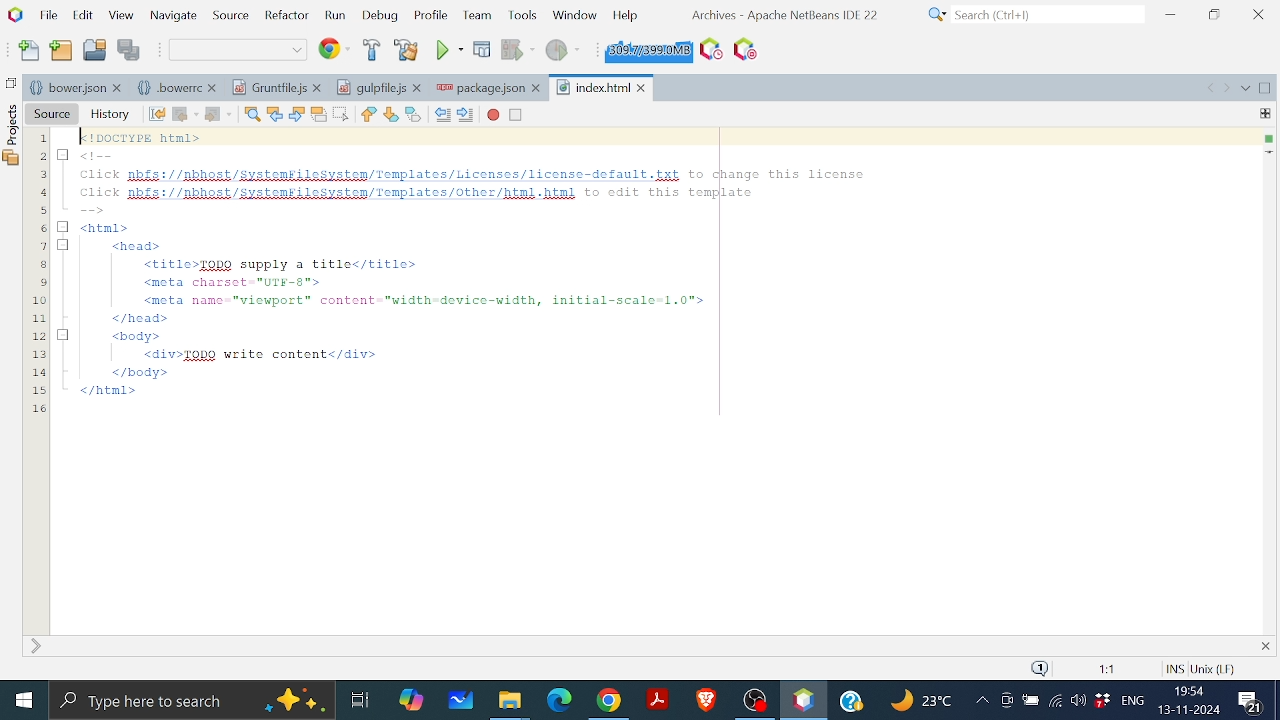 The width and height of the screenshot is (1280, 720). I want to click on code information, so click(1198, 667).